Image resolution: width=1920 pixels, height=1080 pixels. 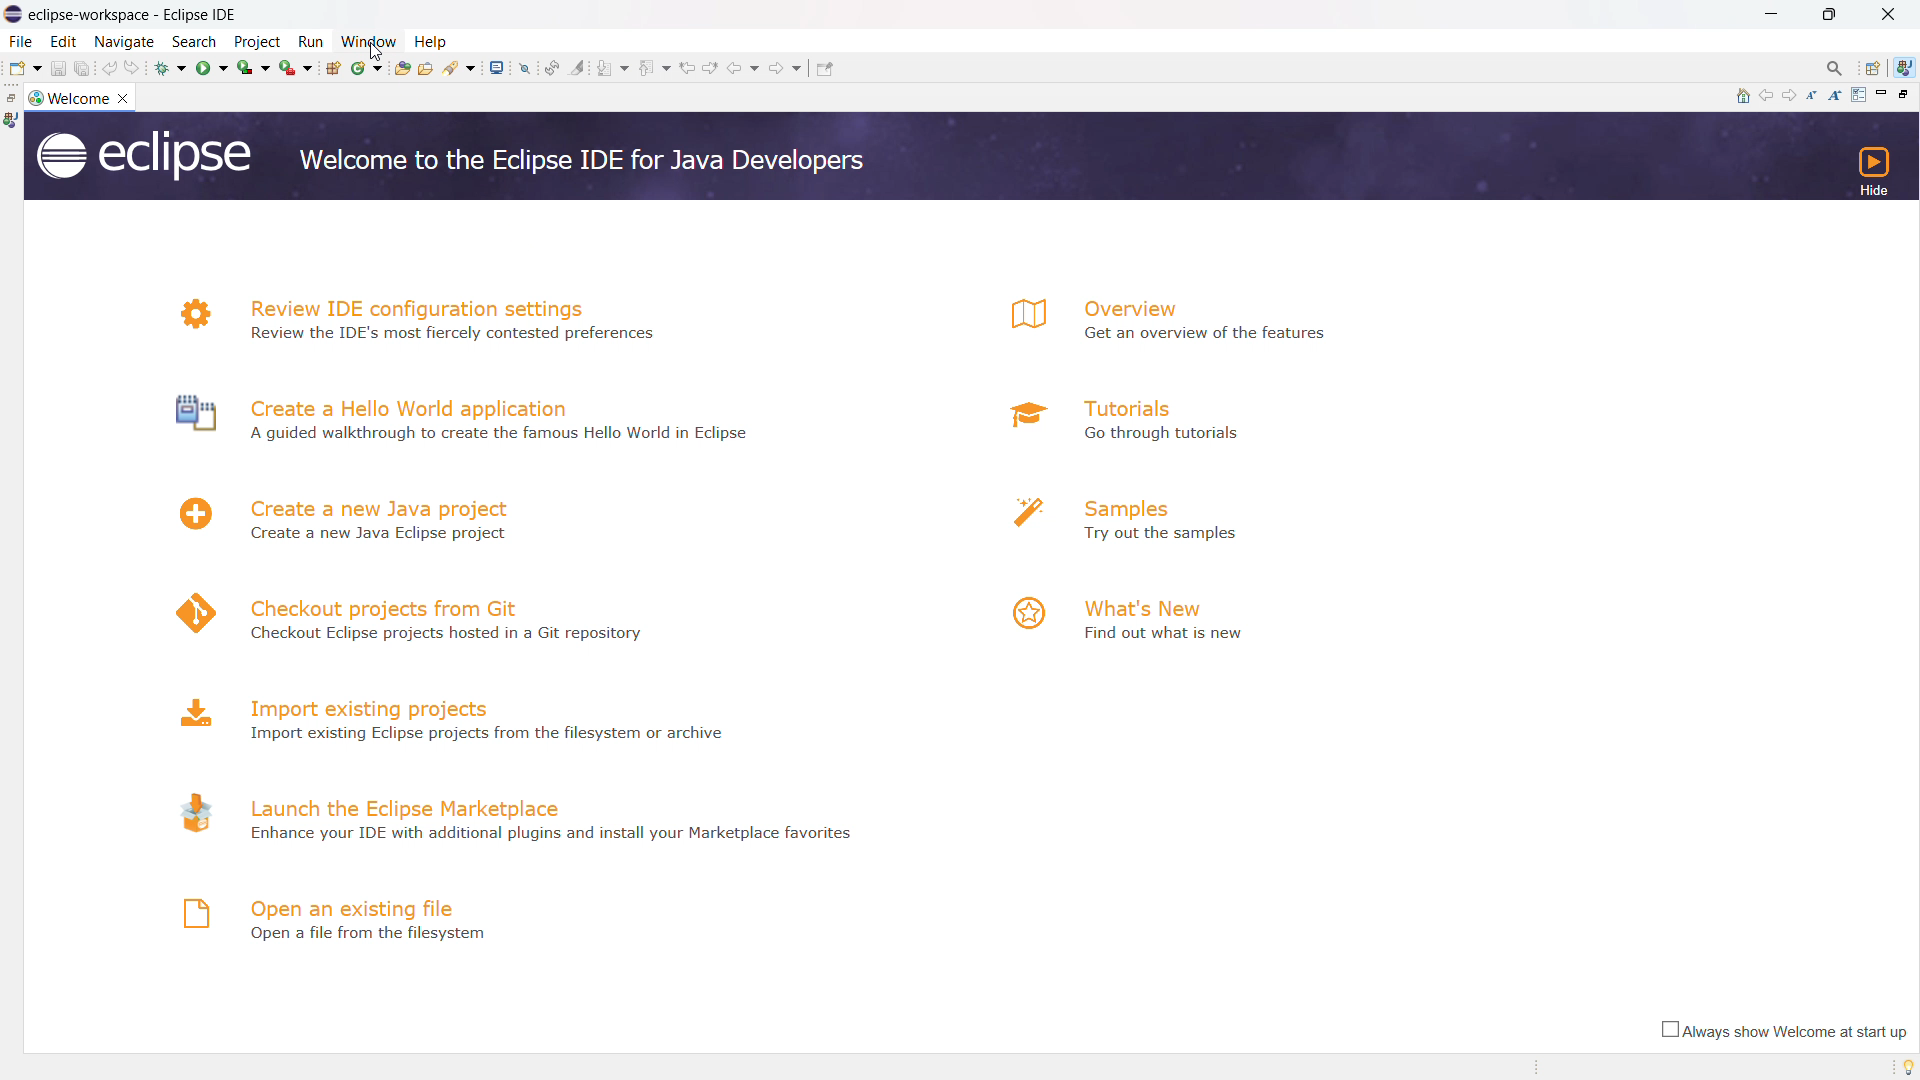 What do you see at coordinates (454, 633) in the screenshot?
I see `4 Checkout Eclipse projects hosted in a Git repository` at bounding box center [454, 633].